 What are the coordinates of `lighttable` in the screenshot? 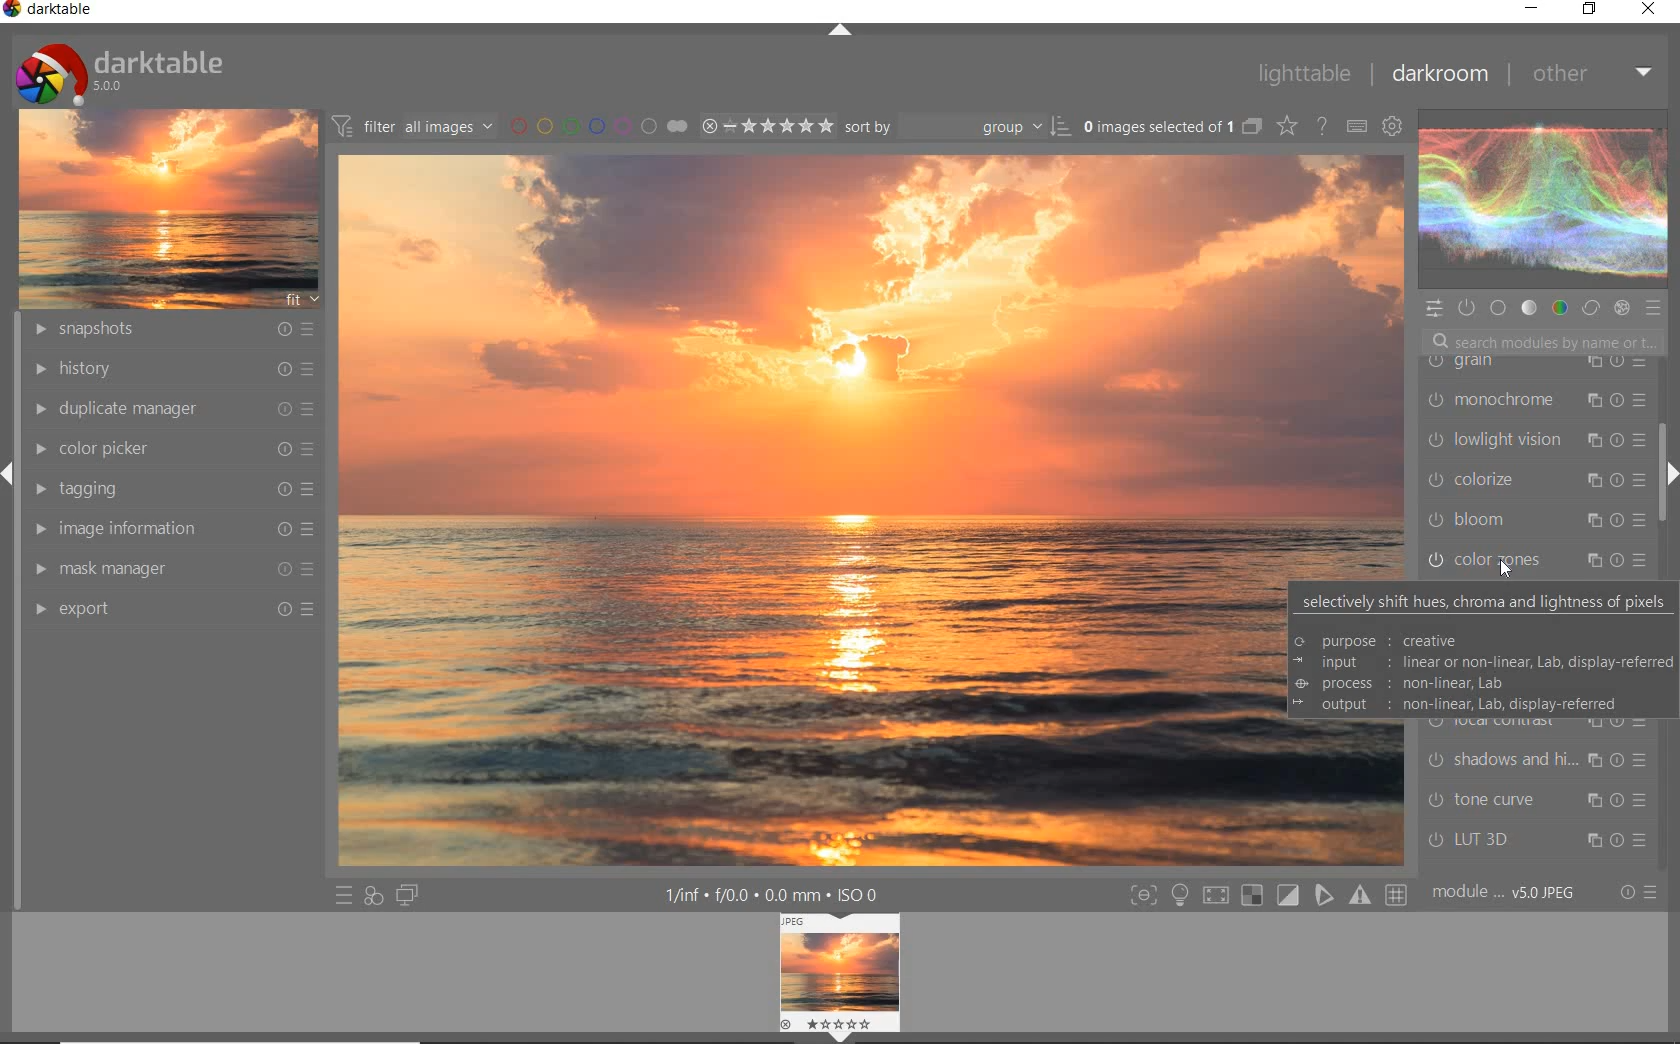 It's located at (1302, 73).